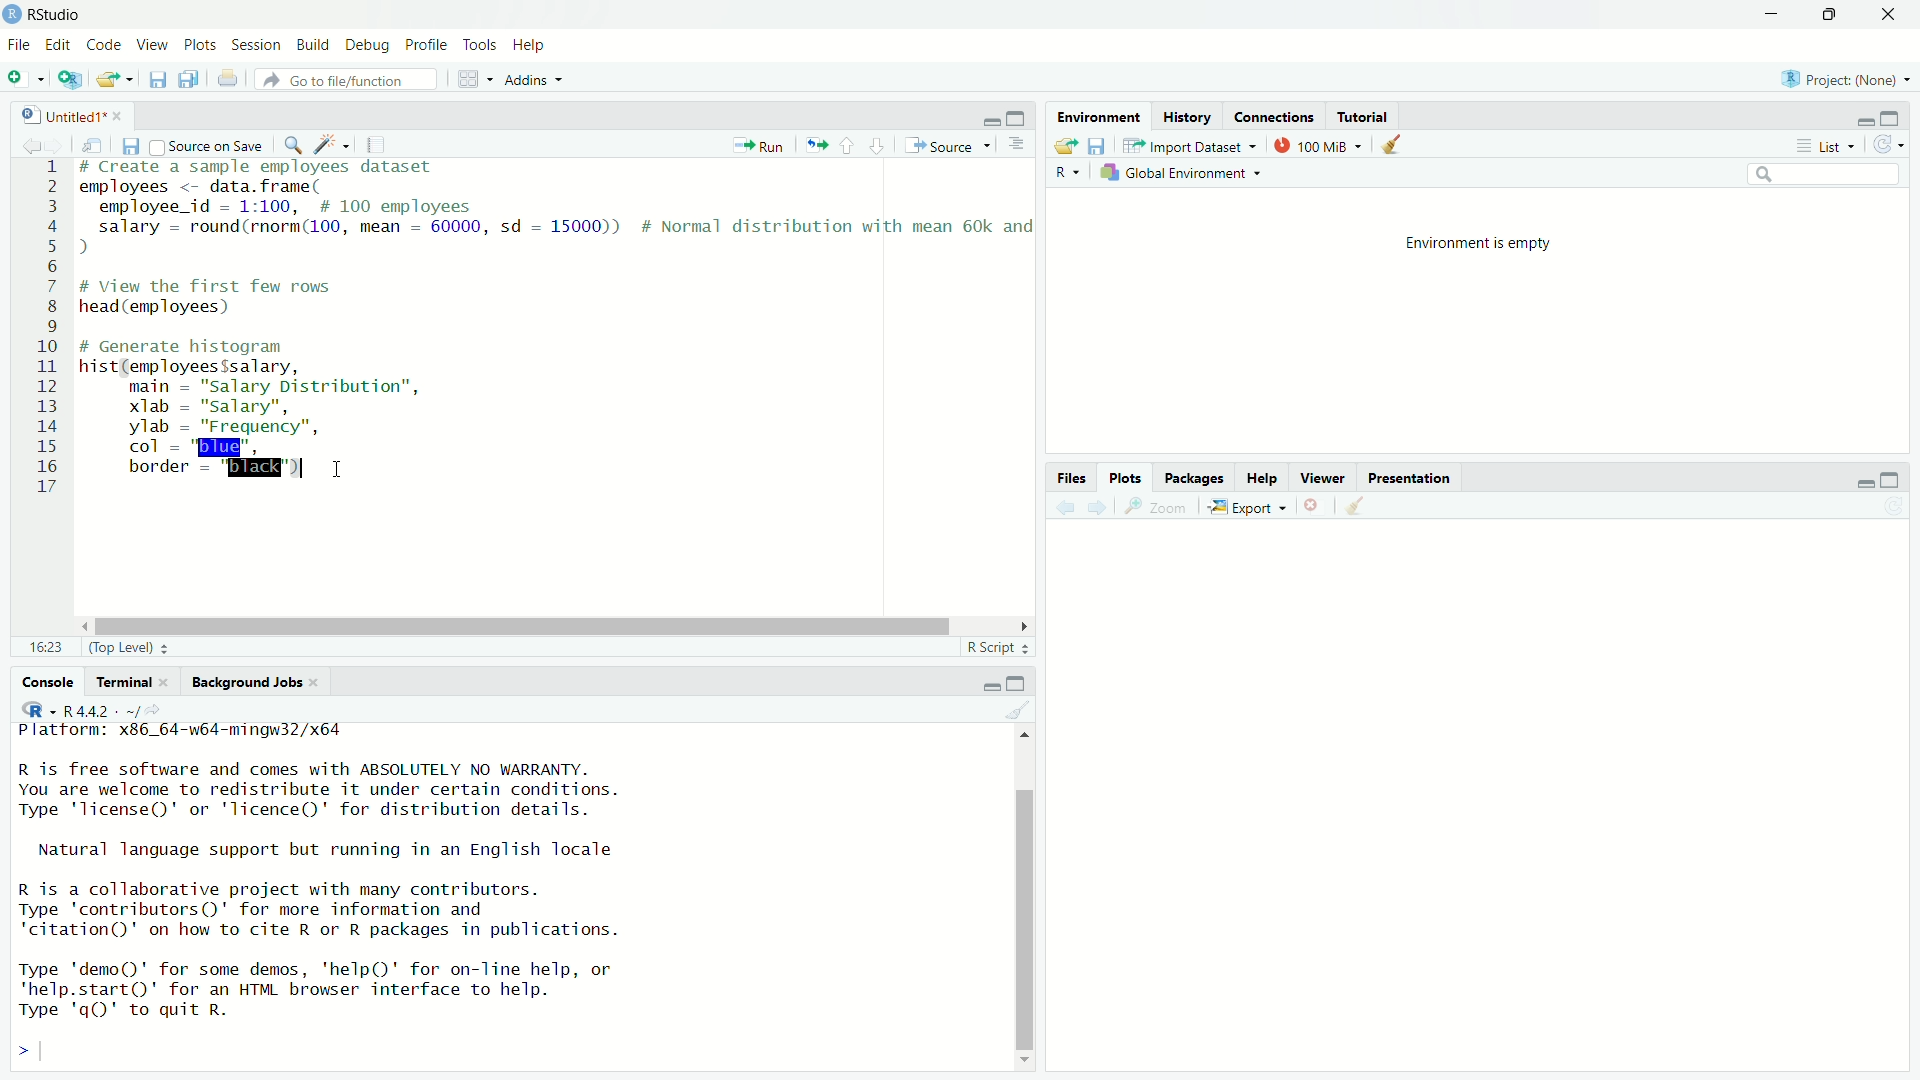 This screenshot has height=1080, width=1920. Describe the element at coordinates (815, 145) in the screenshot. I see `run` at that location.